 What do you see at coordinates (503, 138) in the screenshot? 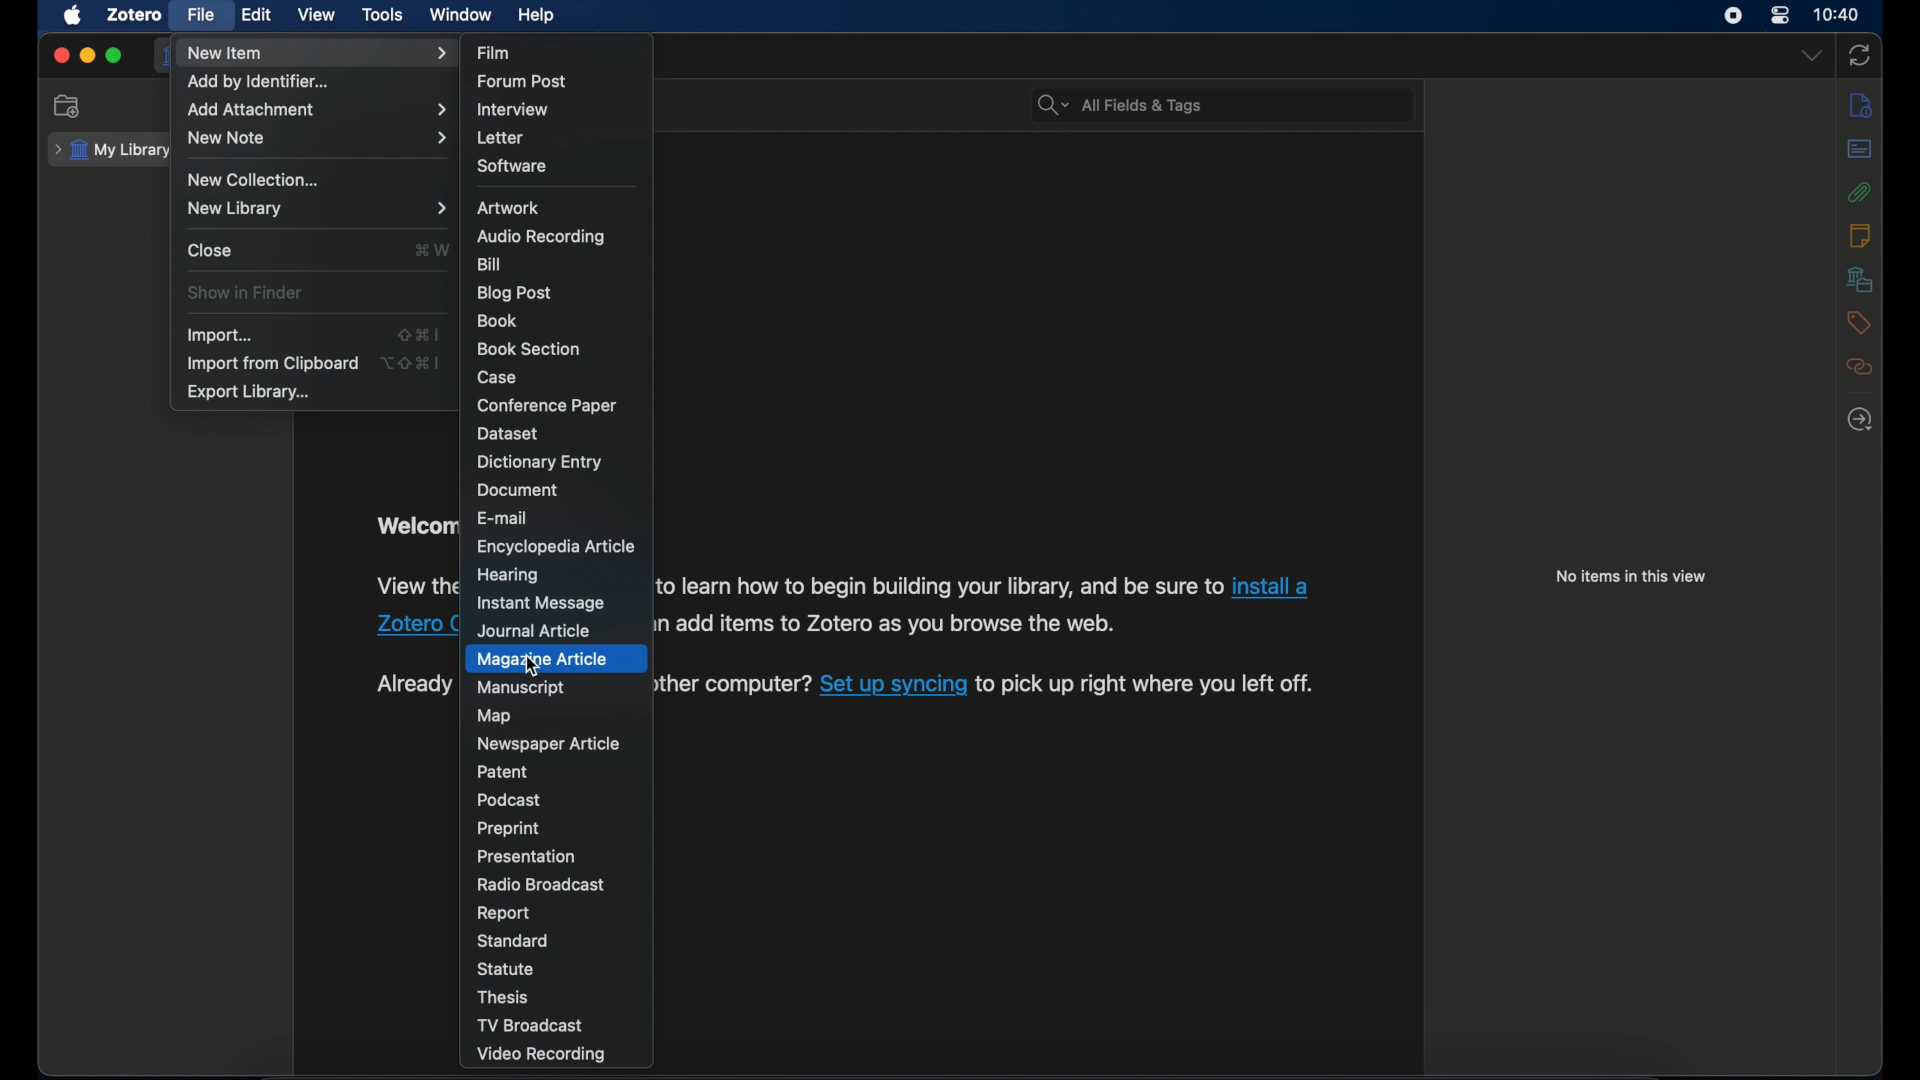
I see `letter` at bounding box center [503, 138].